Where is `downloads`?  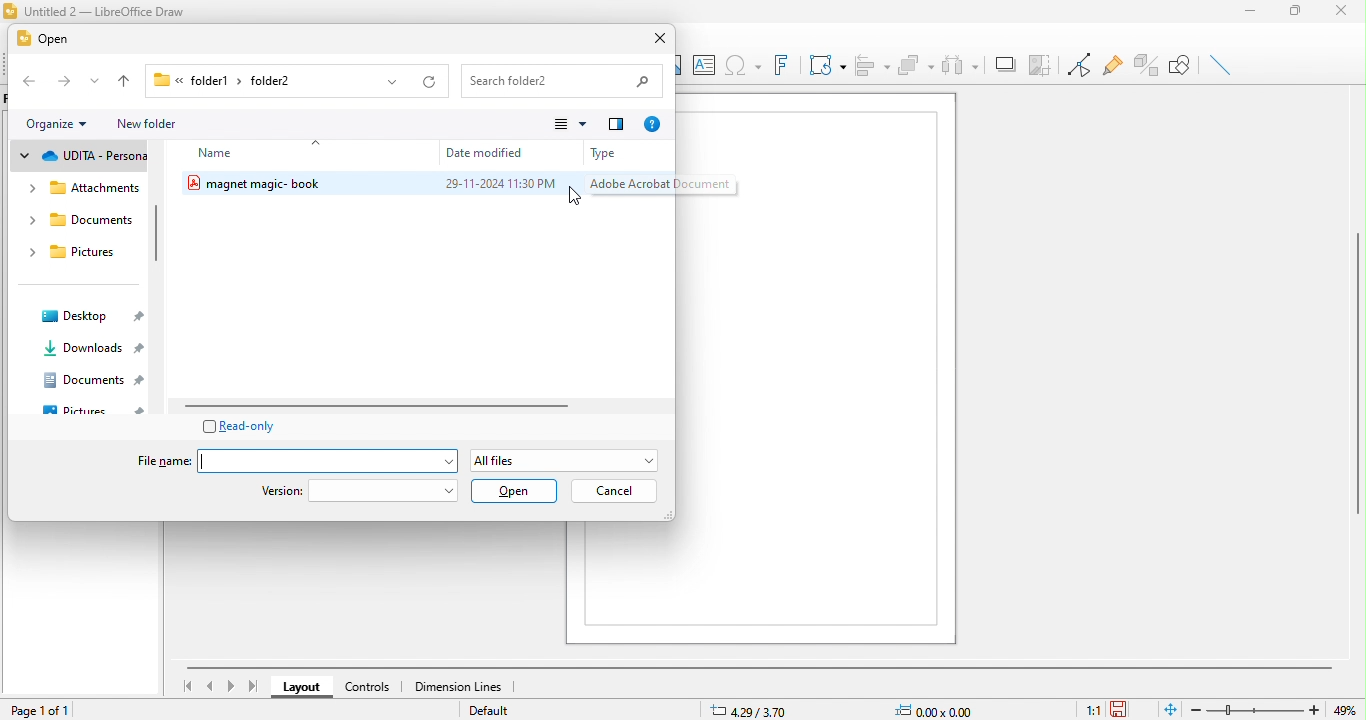 downloads is located at coordinates (90, 347).